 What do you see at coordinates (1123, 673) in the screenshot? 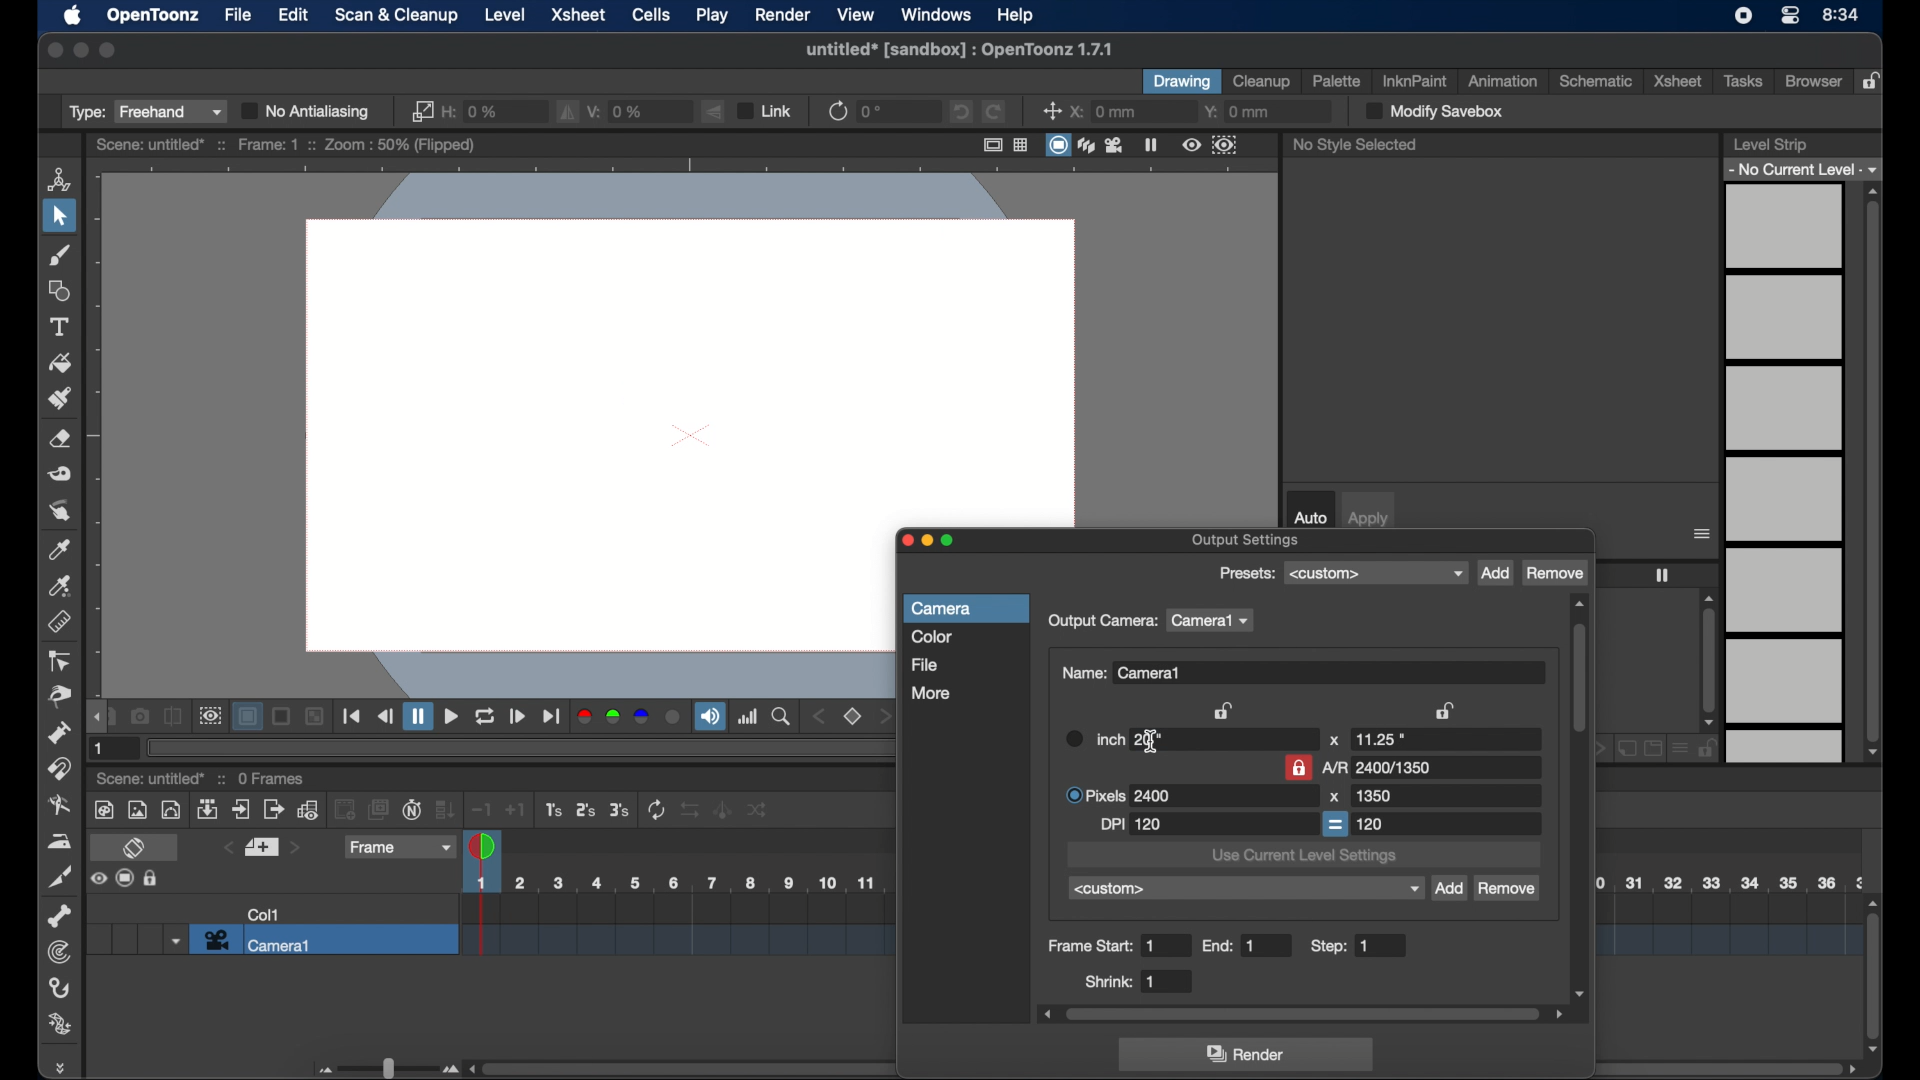
I see `name` at bounding box center [1123, 673].